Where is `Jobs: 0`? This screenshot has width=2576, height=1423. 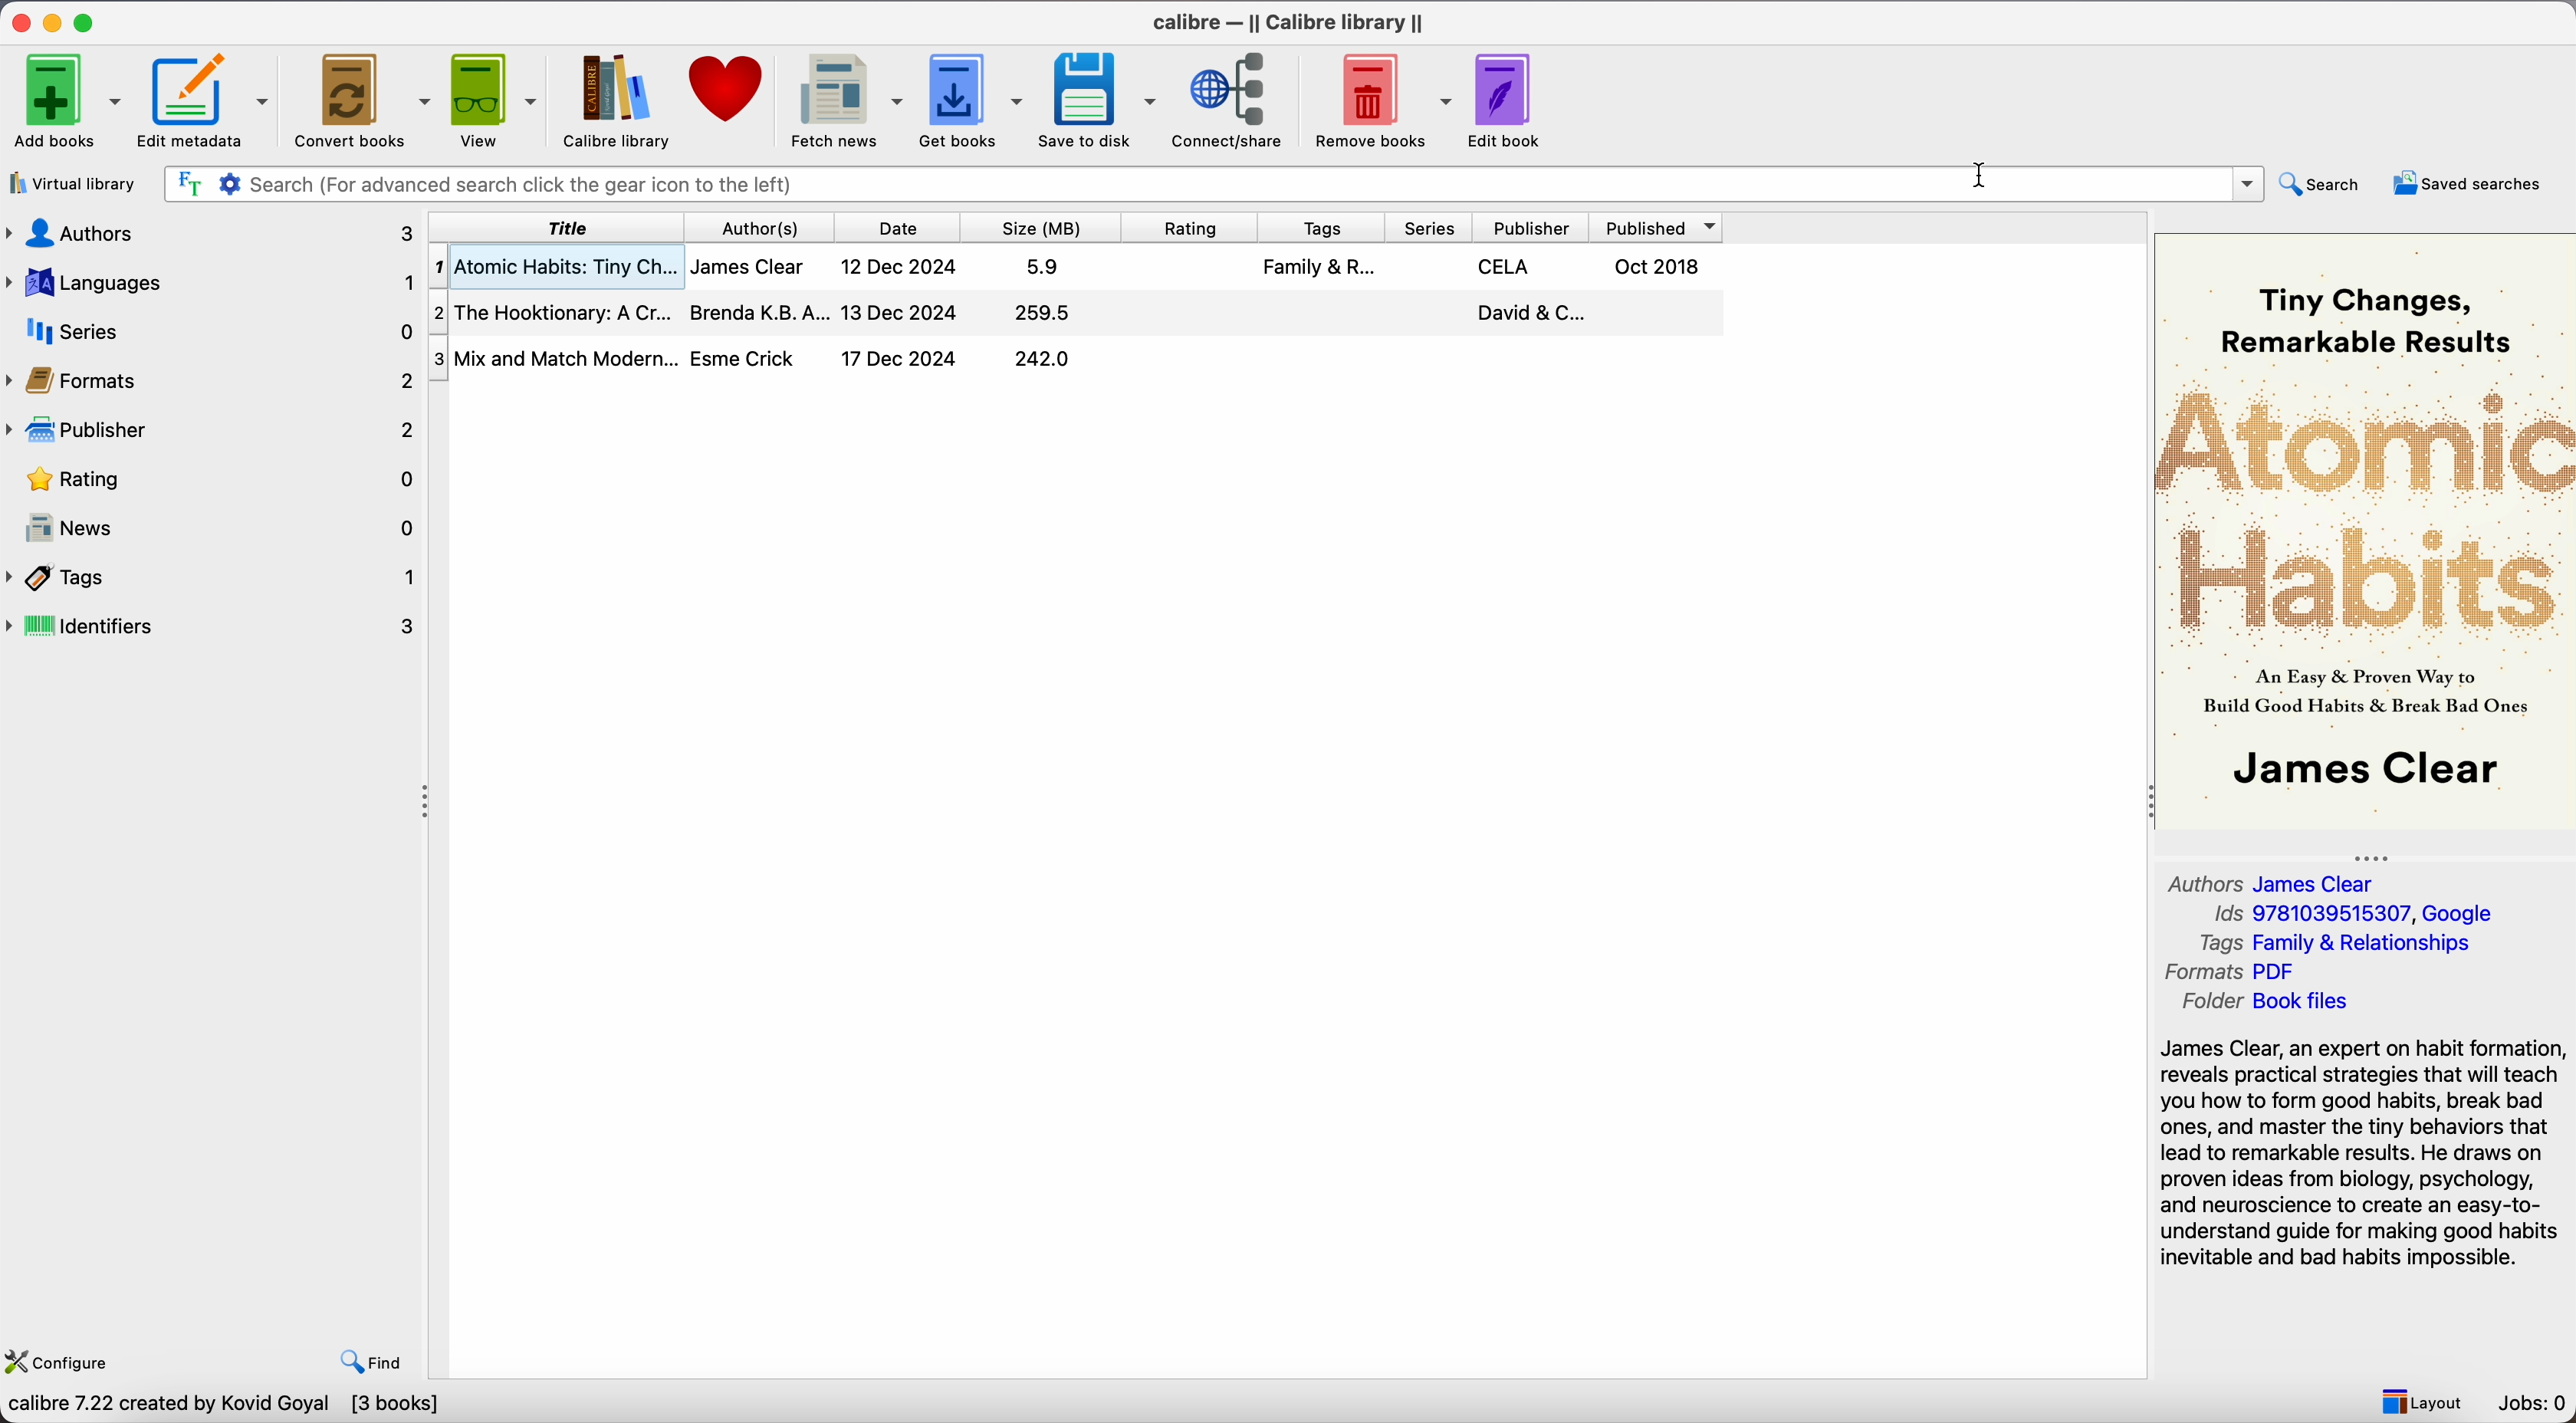 Jobs: 0 is located at coordinates (2536, 1406).